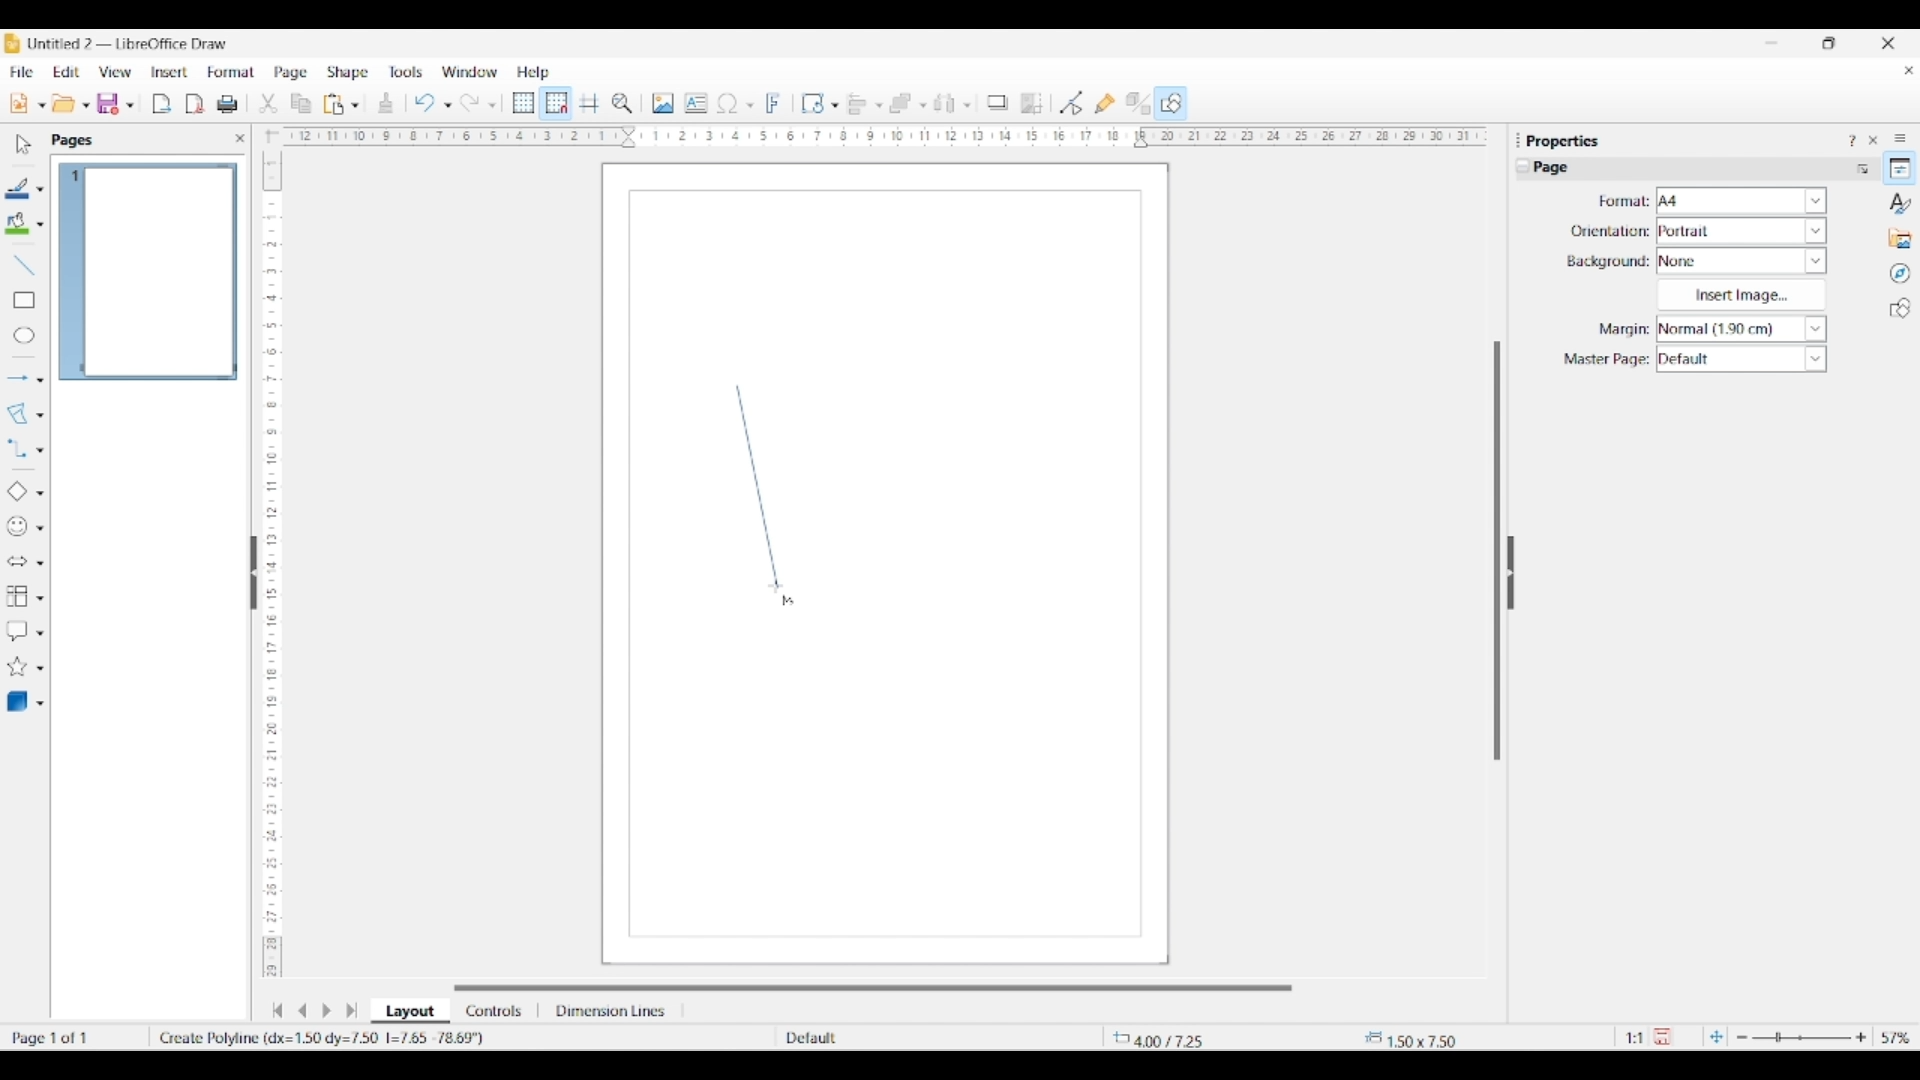  Describe the element at coordinates (945, 103) in the screenshot. I see `Chosen select object to distribute` at that location.